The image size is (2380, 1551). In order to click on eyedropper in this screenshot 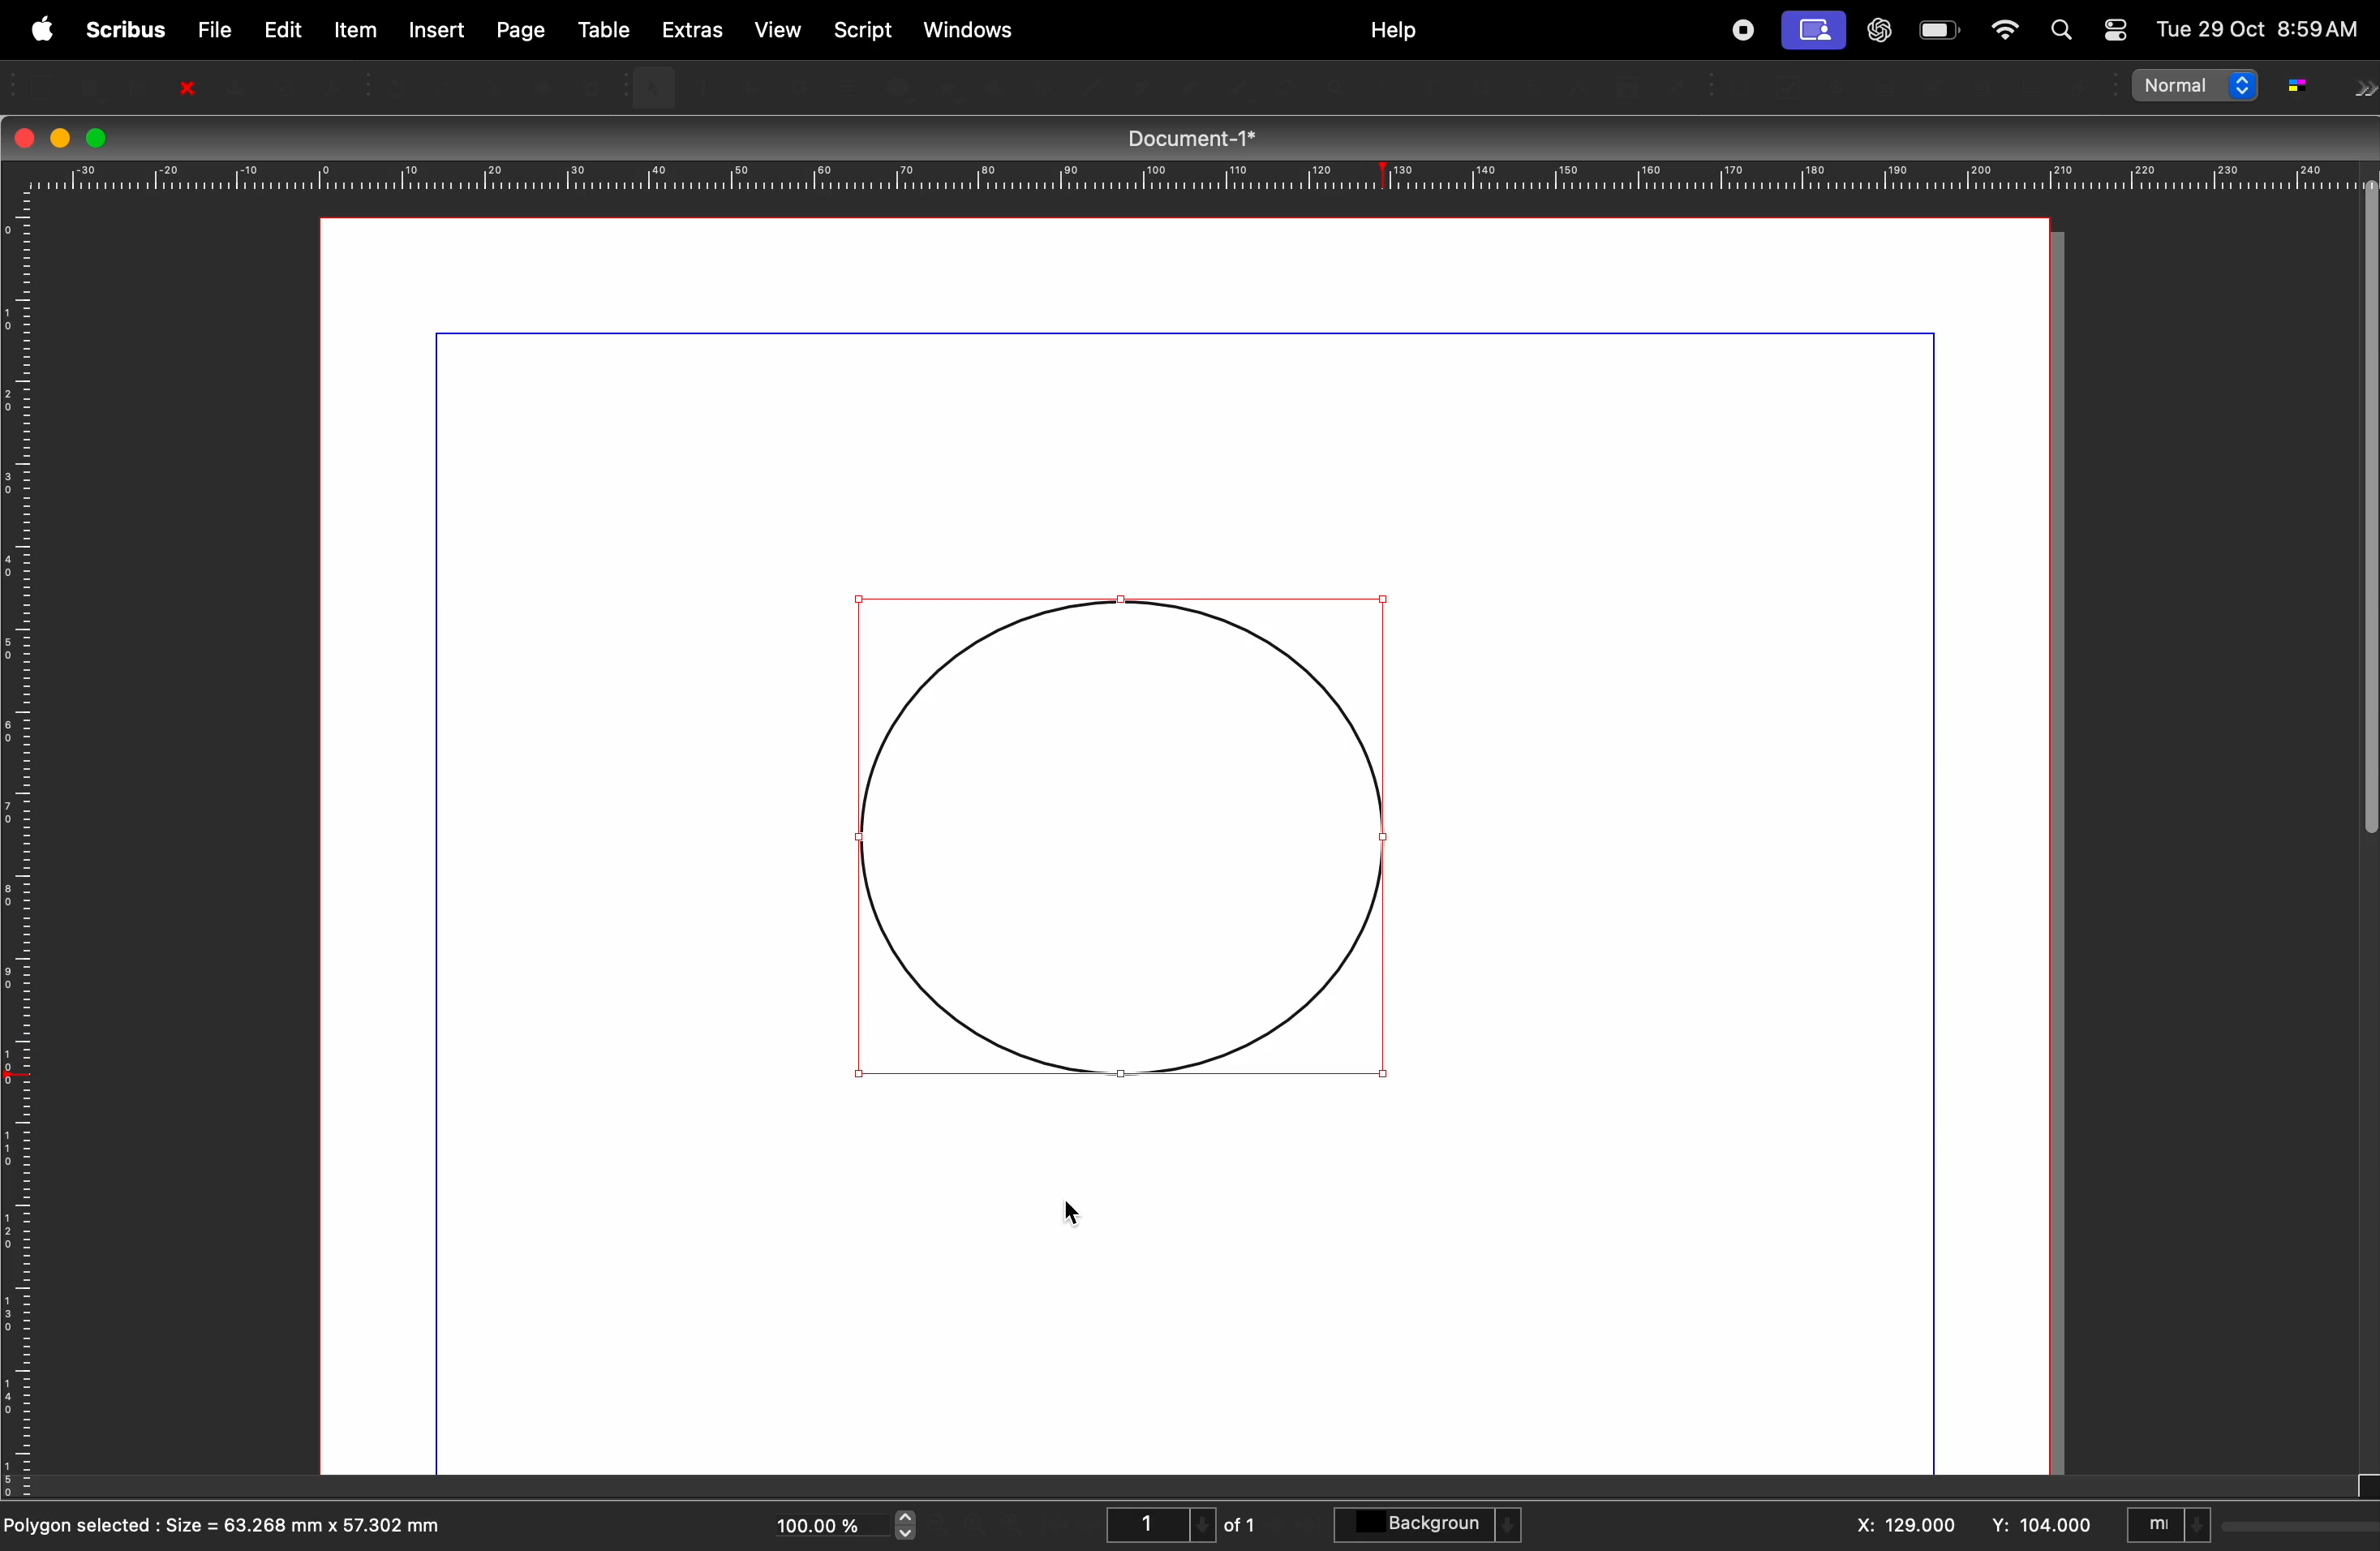, I will do `click(1679, 87)`.